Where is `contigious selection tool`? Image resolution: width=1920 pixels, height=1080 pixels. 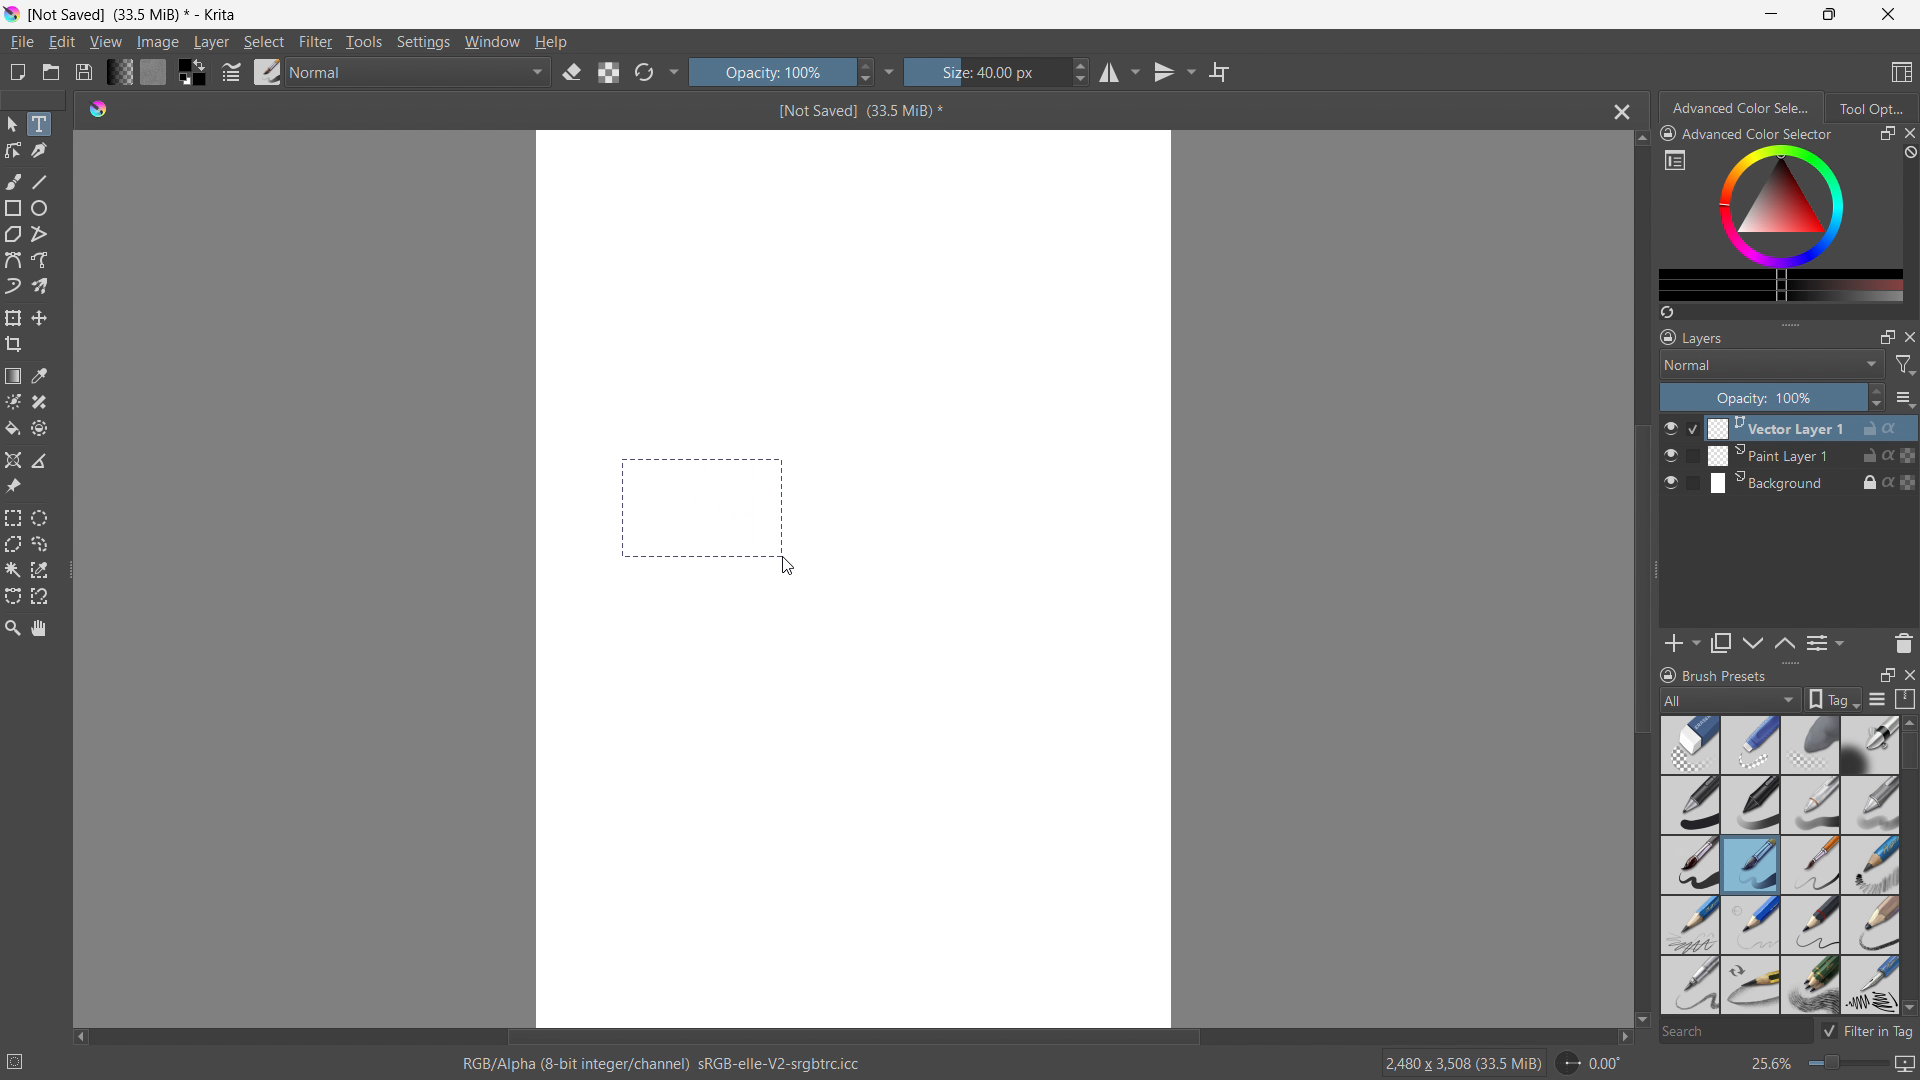 contigious selection tool is located at coordinates (13, 570).